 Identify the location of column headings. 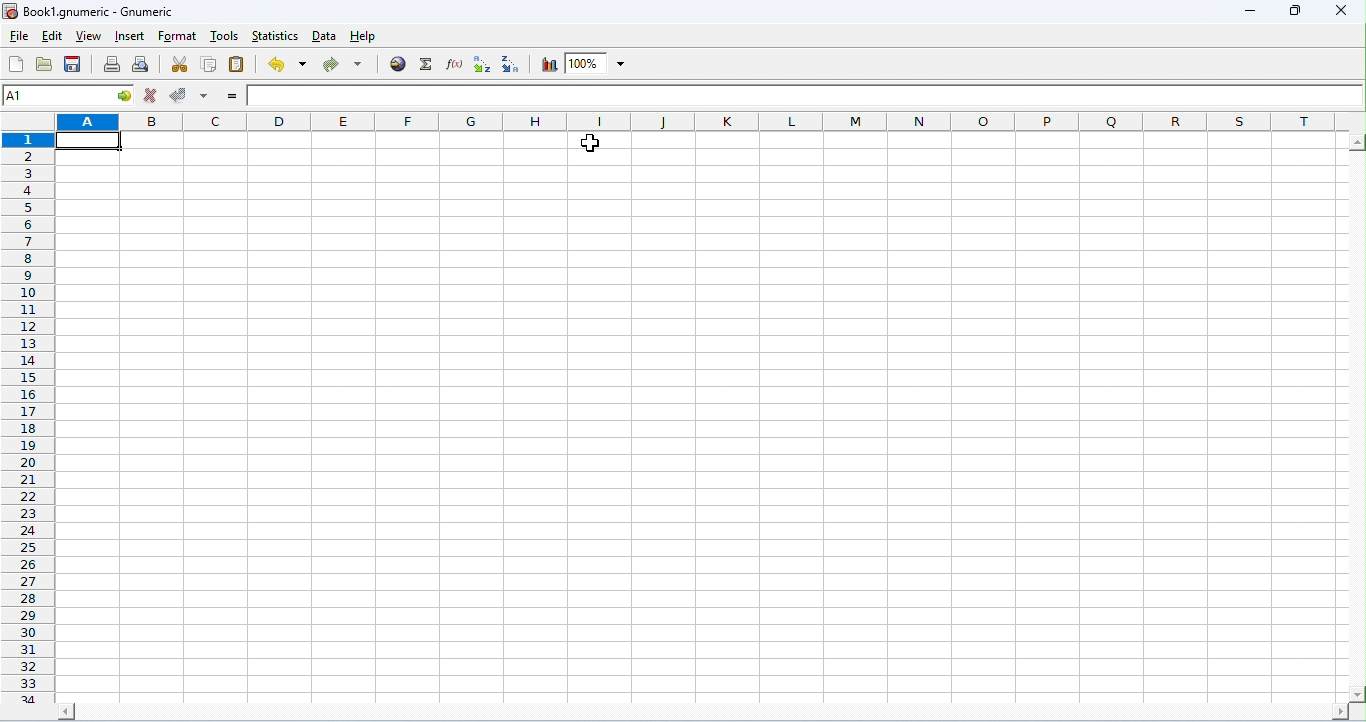
(694, 120).